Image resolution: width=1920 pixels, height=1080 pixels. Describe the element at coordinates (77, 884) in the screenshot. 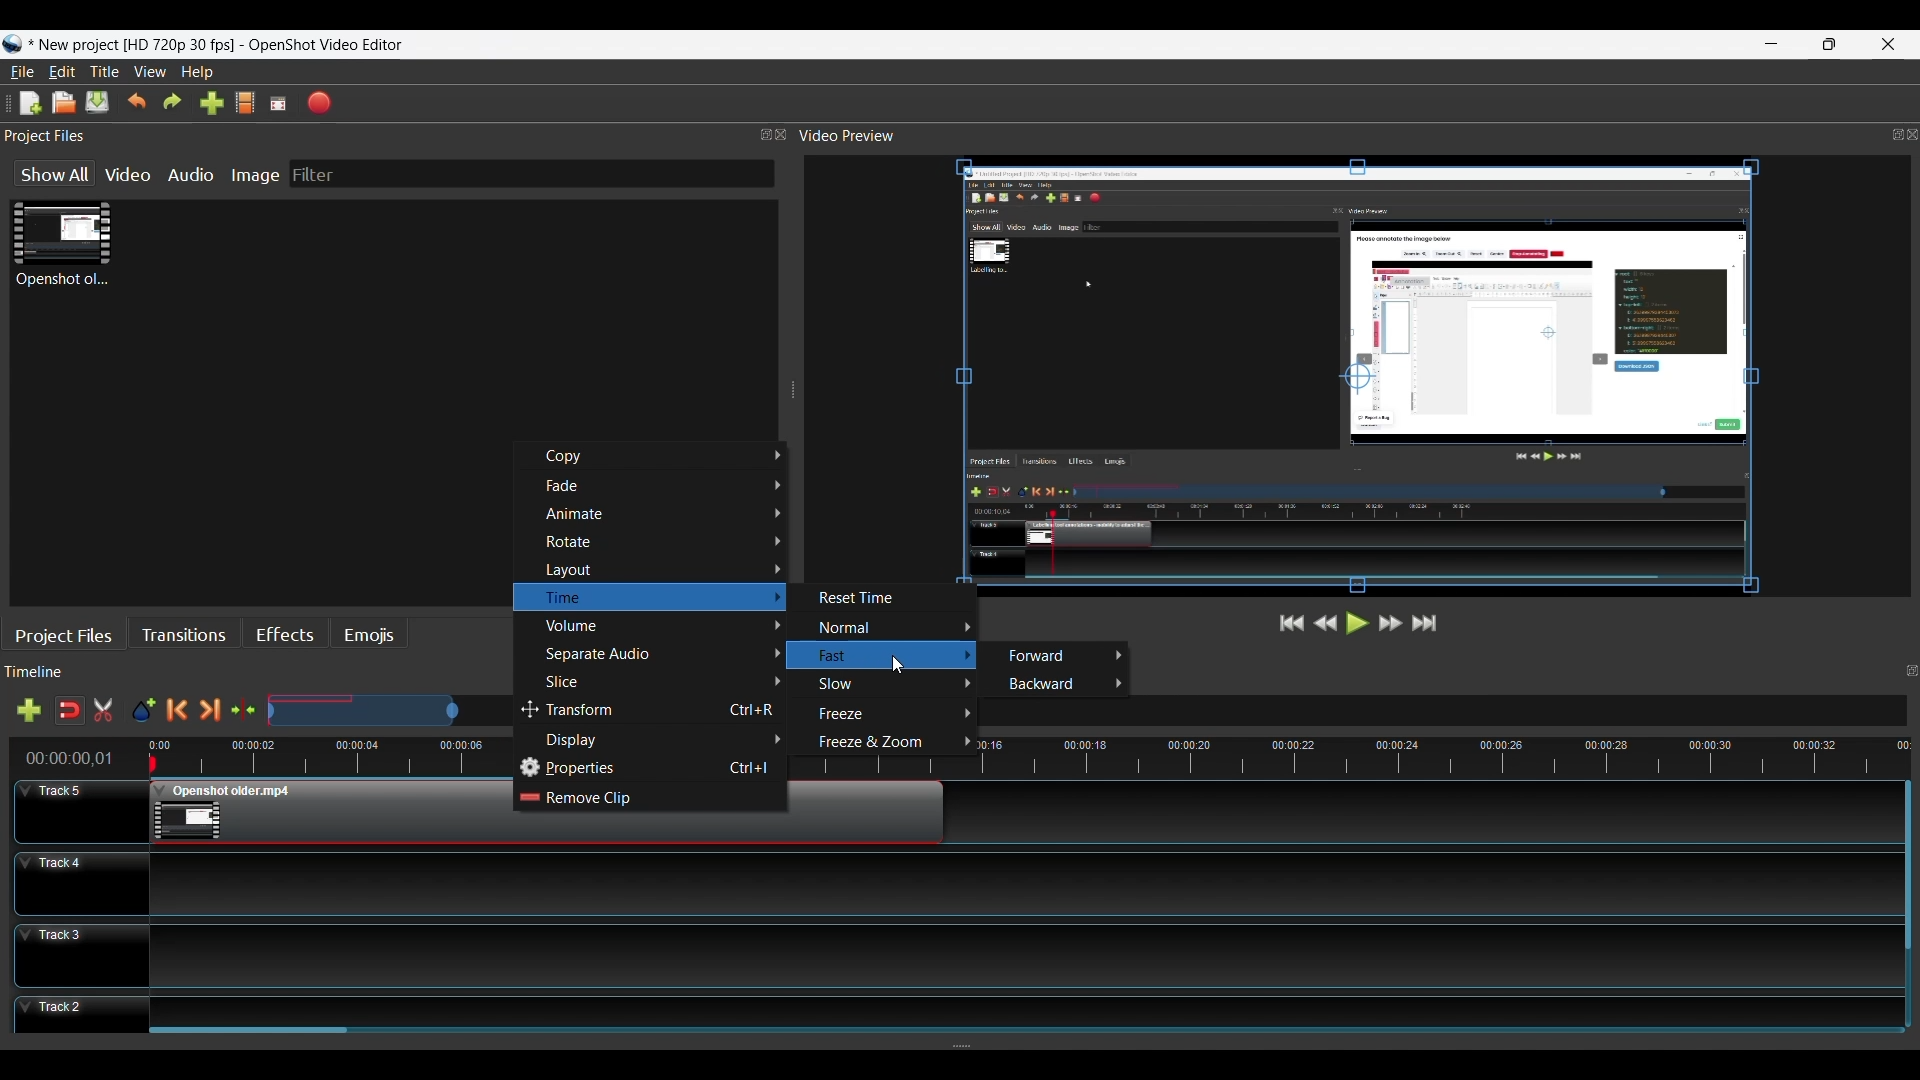

I see `Track Header` at that location.